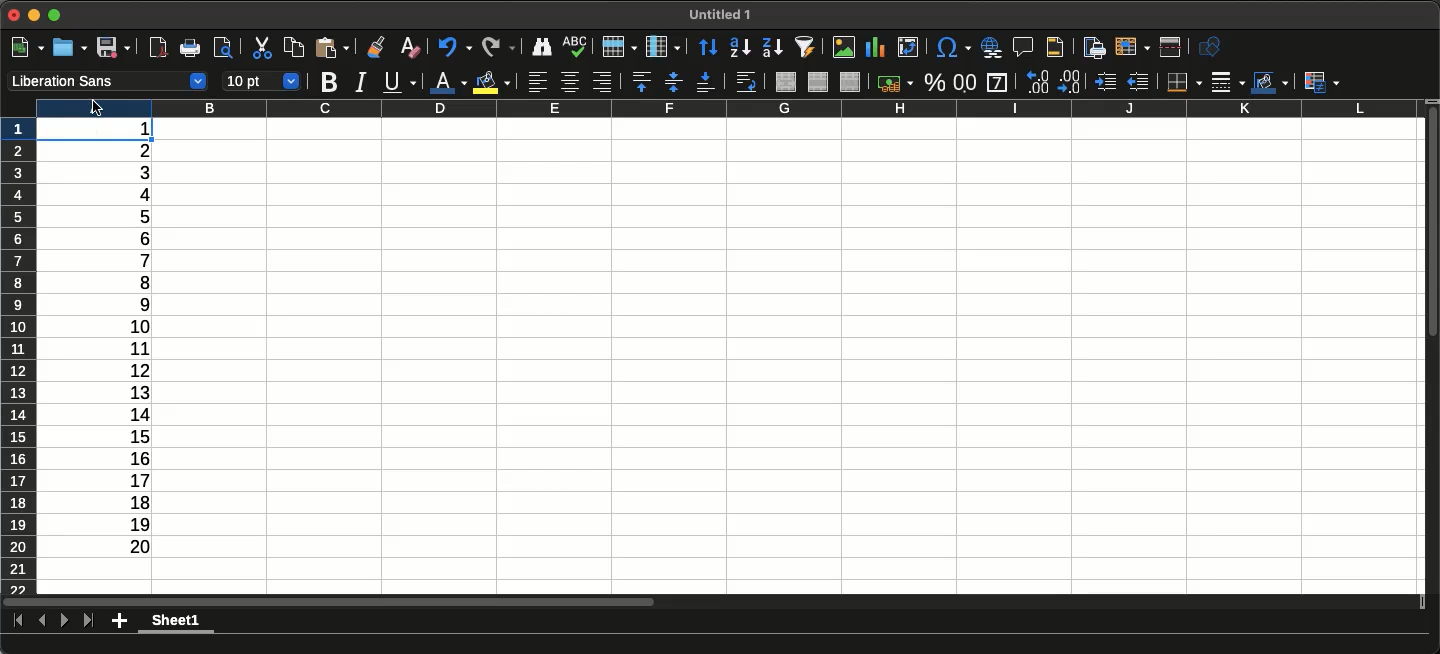  Describe the element at coordinates (222, 48) in the screenshot. I see `Toggle print preview` at that location.